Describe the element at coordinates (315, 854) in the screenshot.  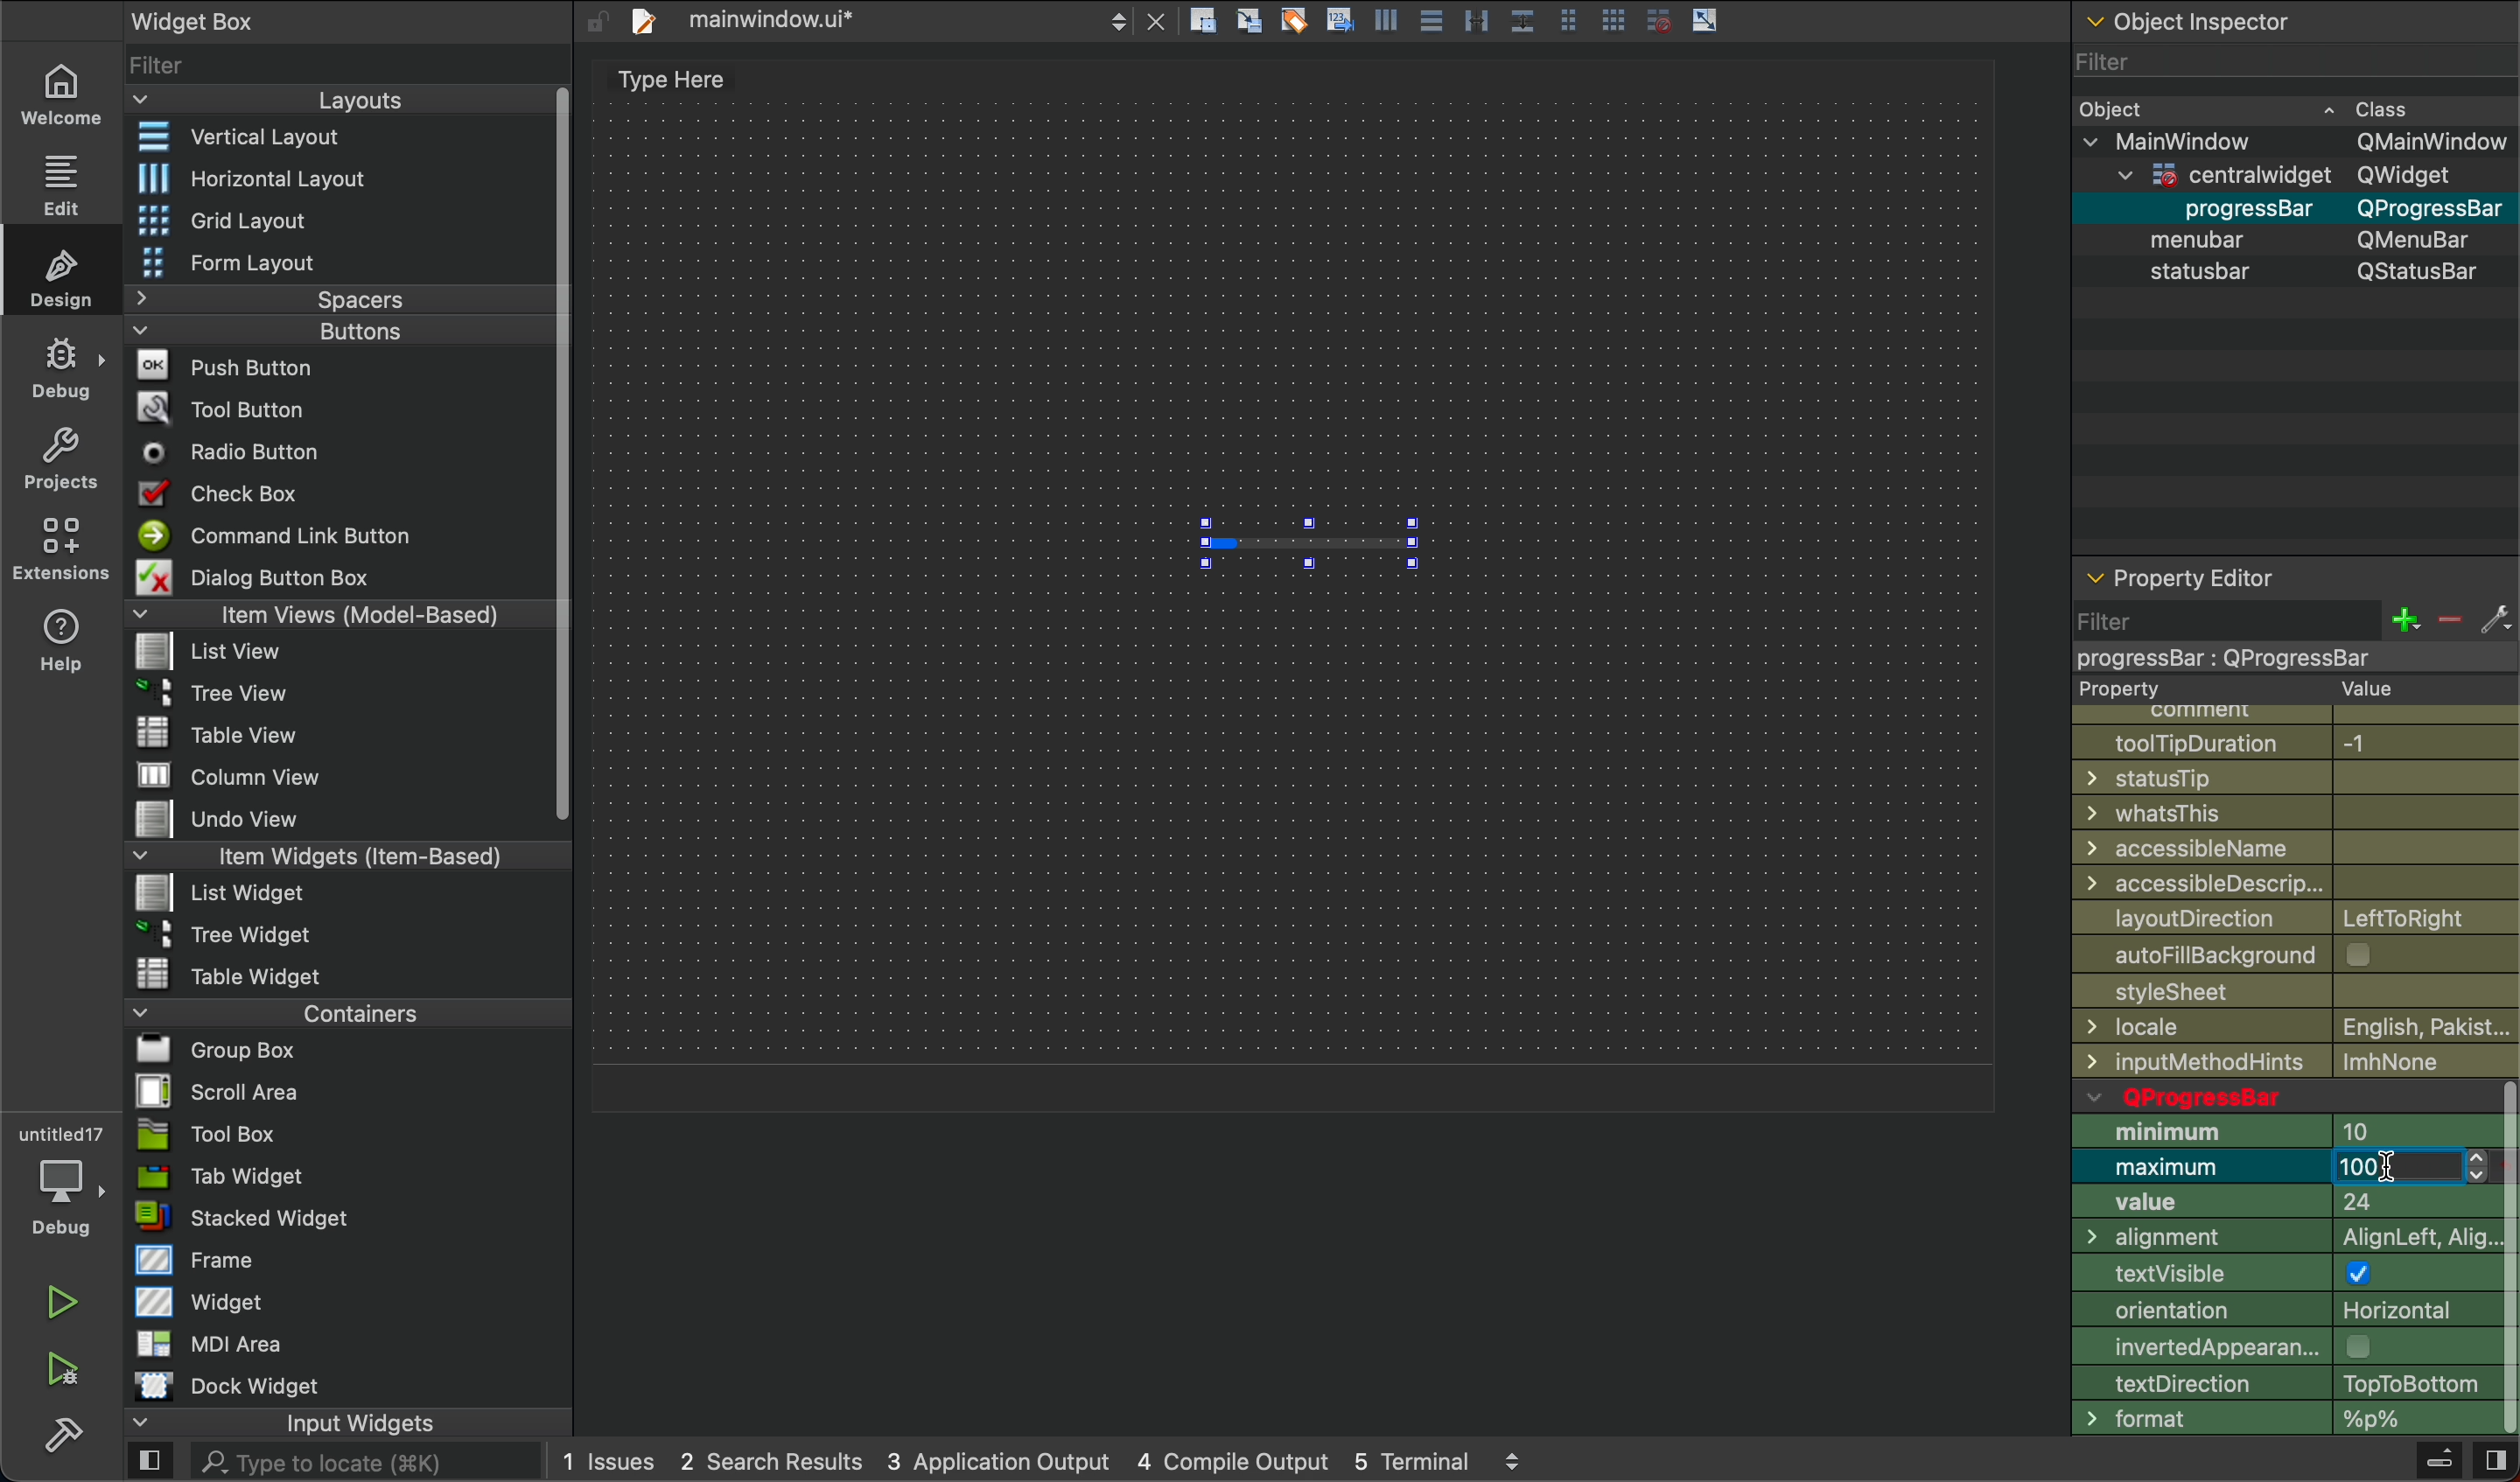
I see `Item Widgets` at that location.